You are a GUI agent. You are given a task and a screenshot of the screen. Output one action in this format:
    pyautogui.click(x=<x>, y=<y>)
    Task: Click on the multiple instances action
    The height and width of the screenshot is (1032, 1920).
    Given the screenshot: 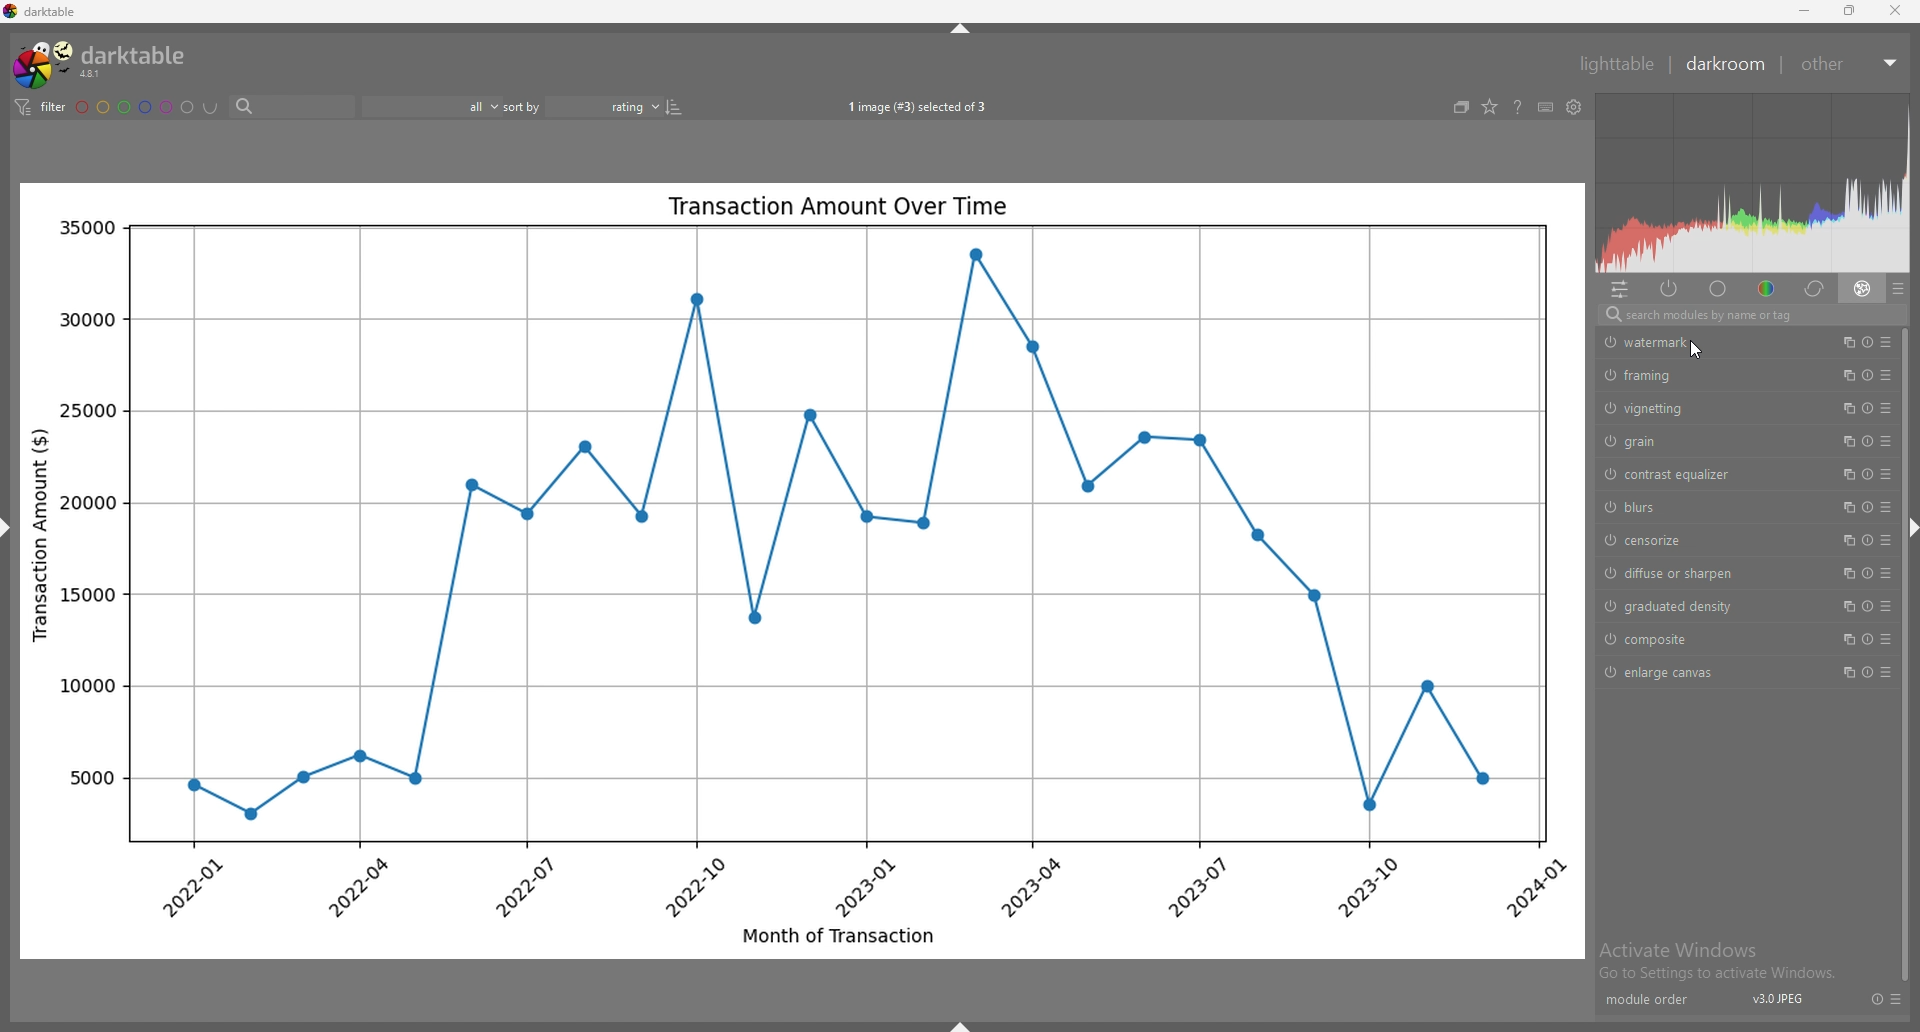 What is the action you would take?
    pyautogui.click(x=1845, y=606)
    